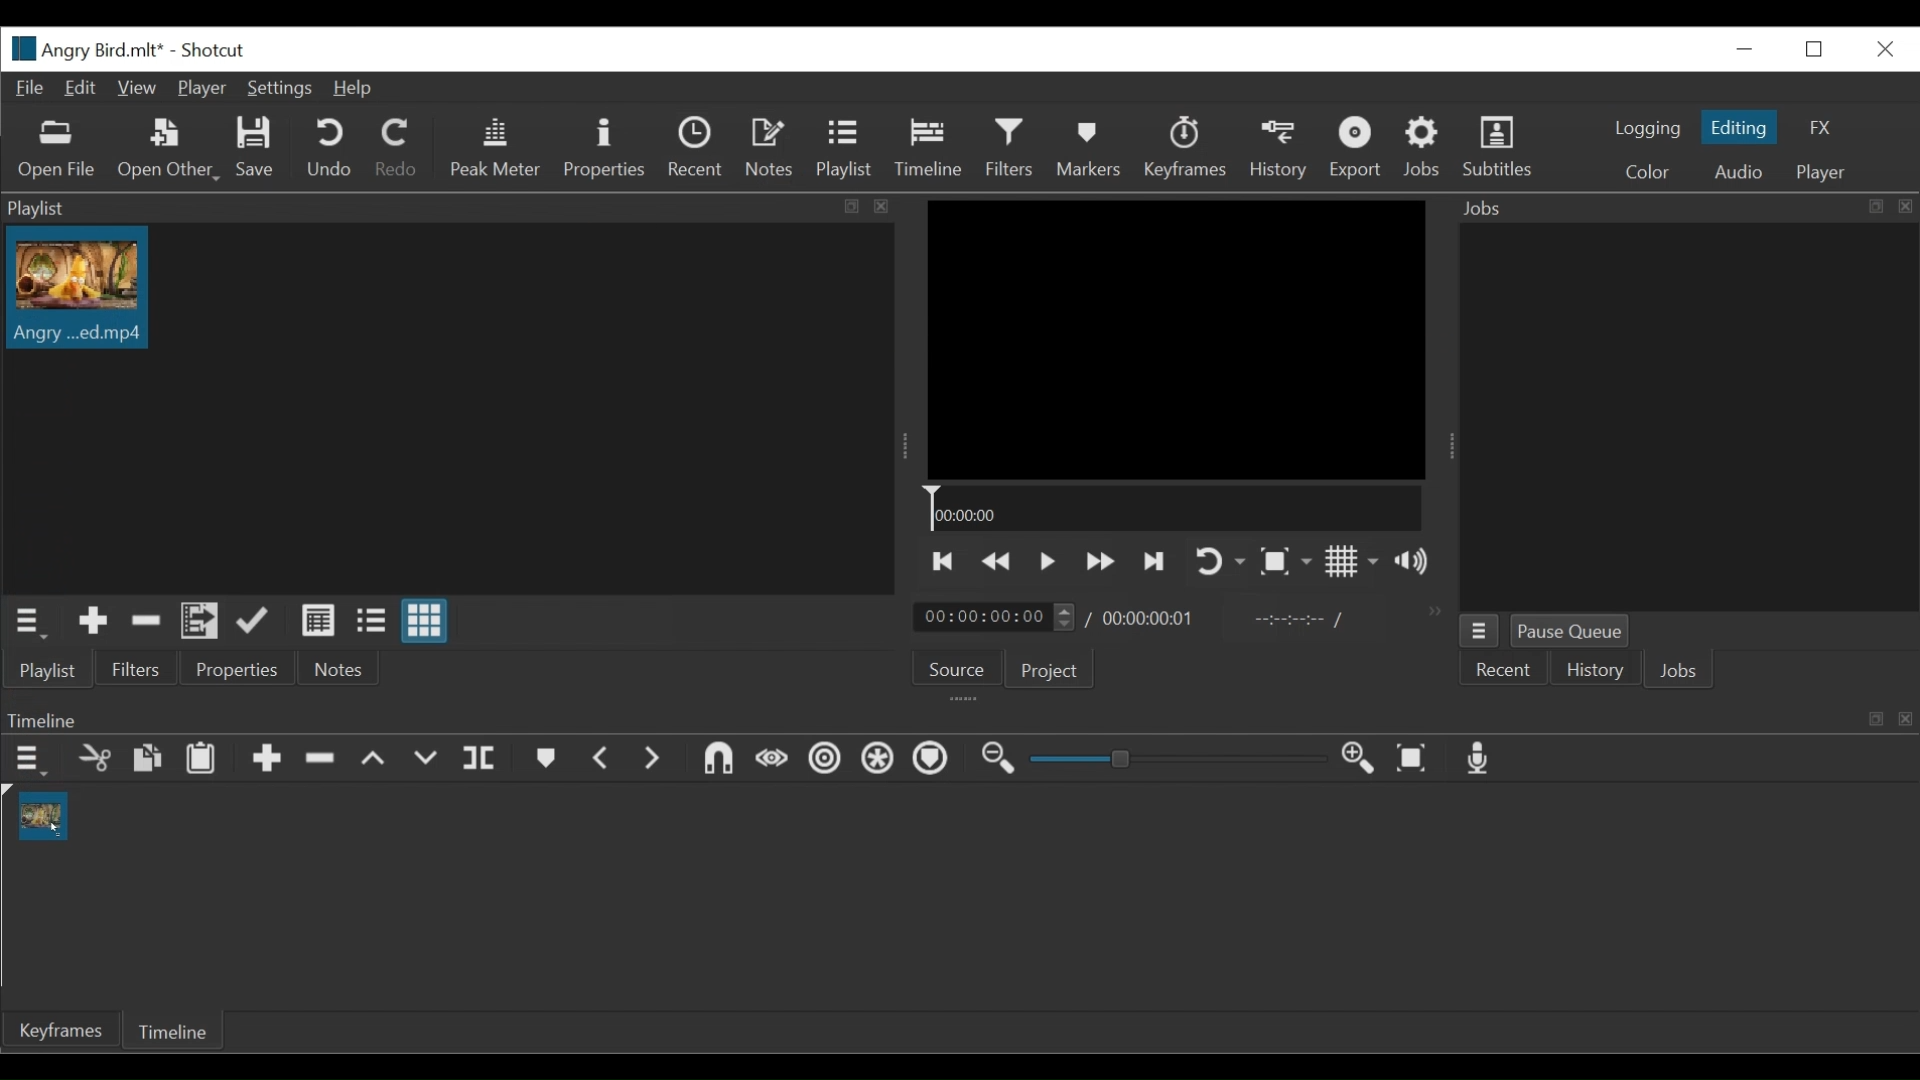  Describe the element at coordinates (381, 760) in the screenshot. I see `up` at that location.